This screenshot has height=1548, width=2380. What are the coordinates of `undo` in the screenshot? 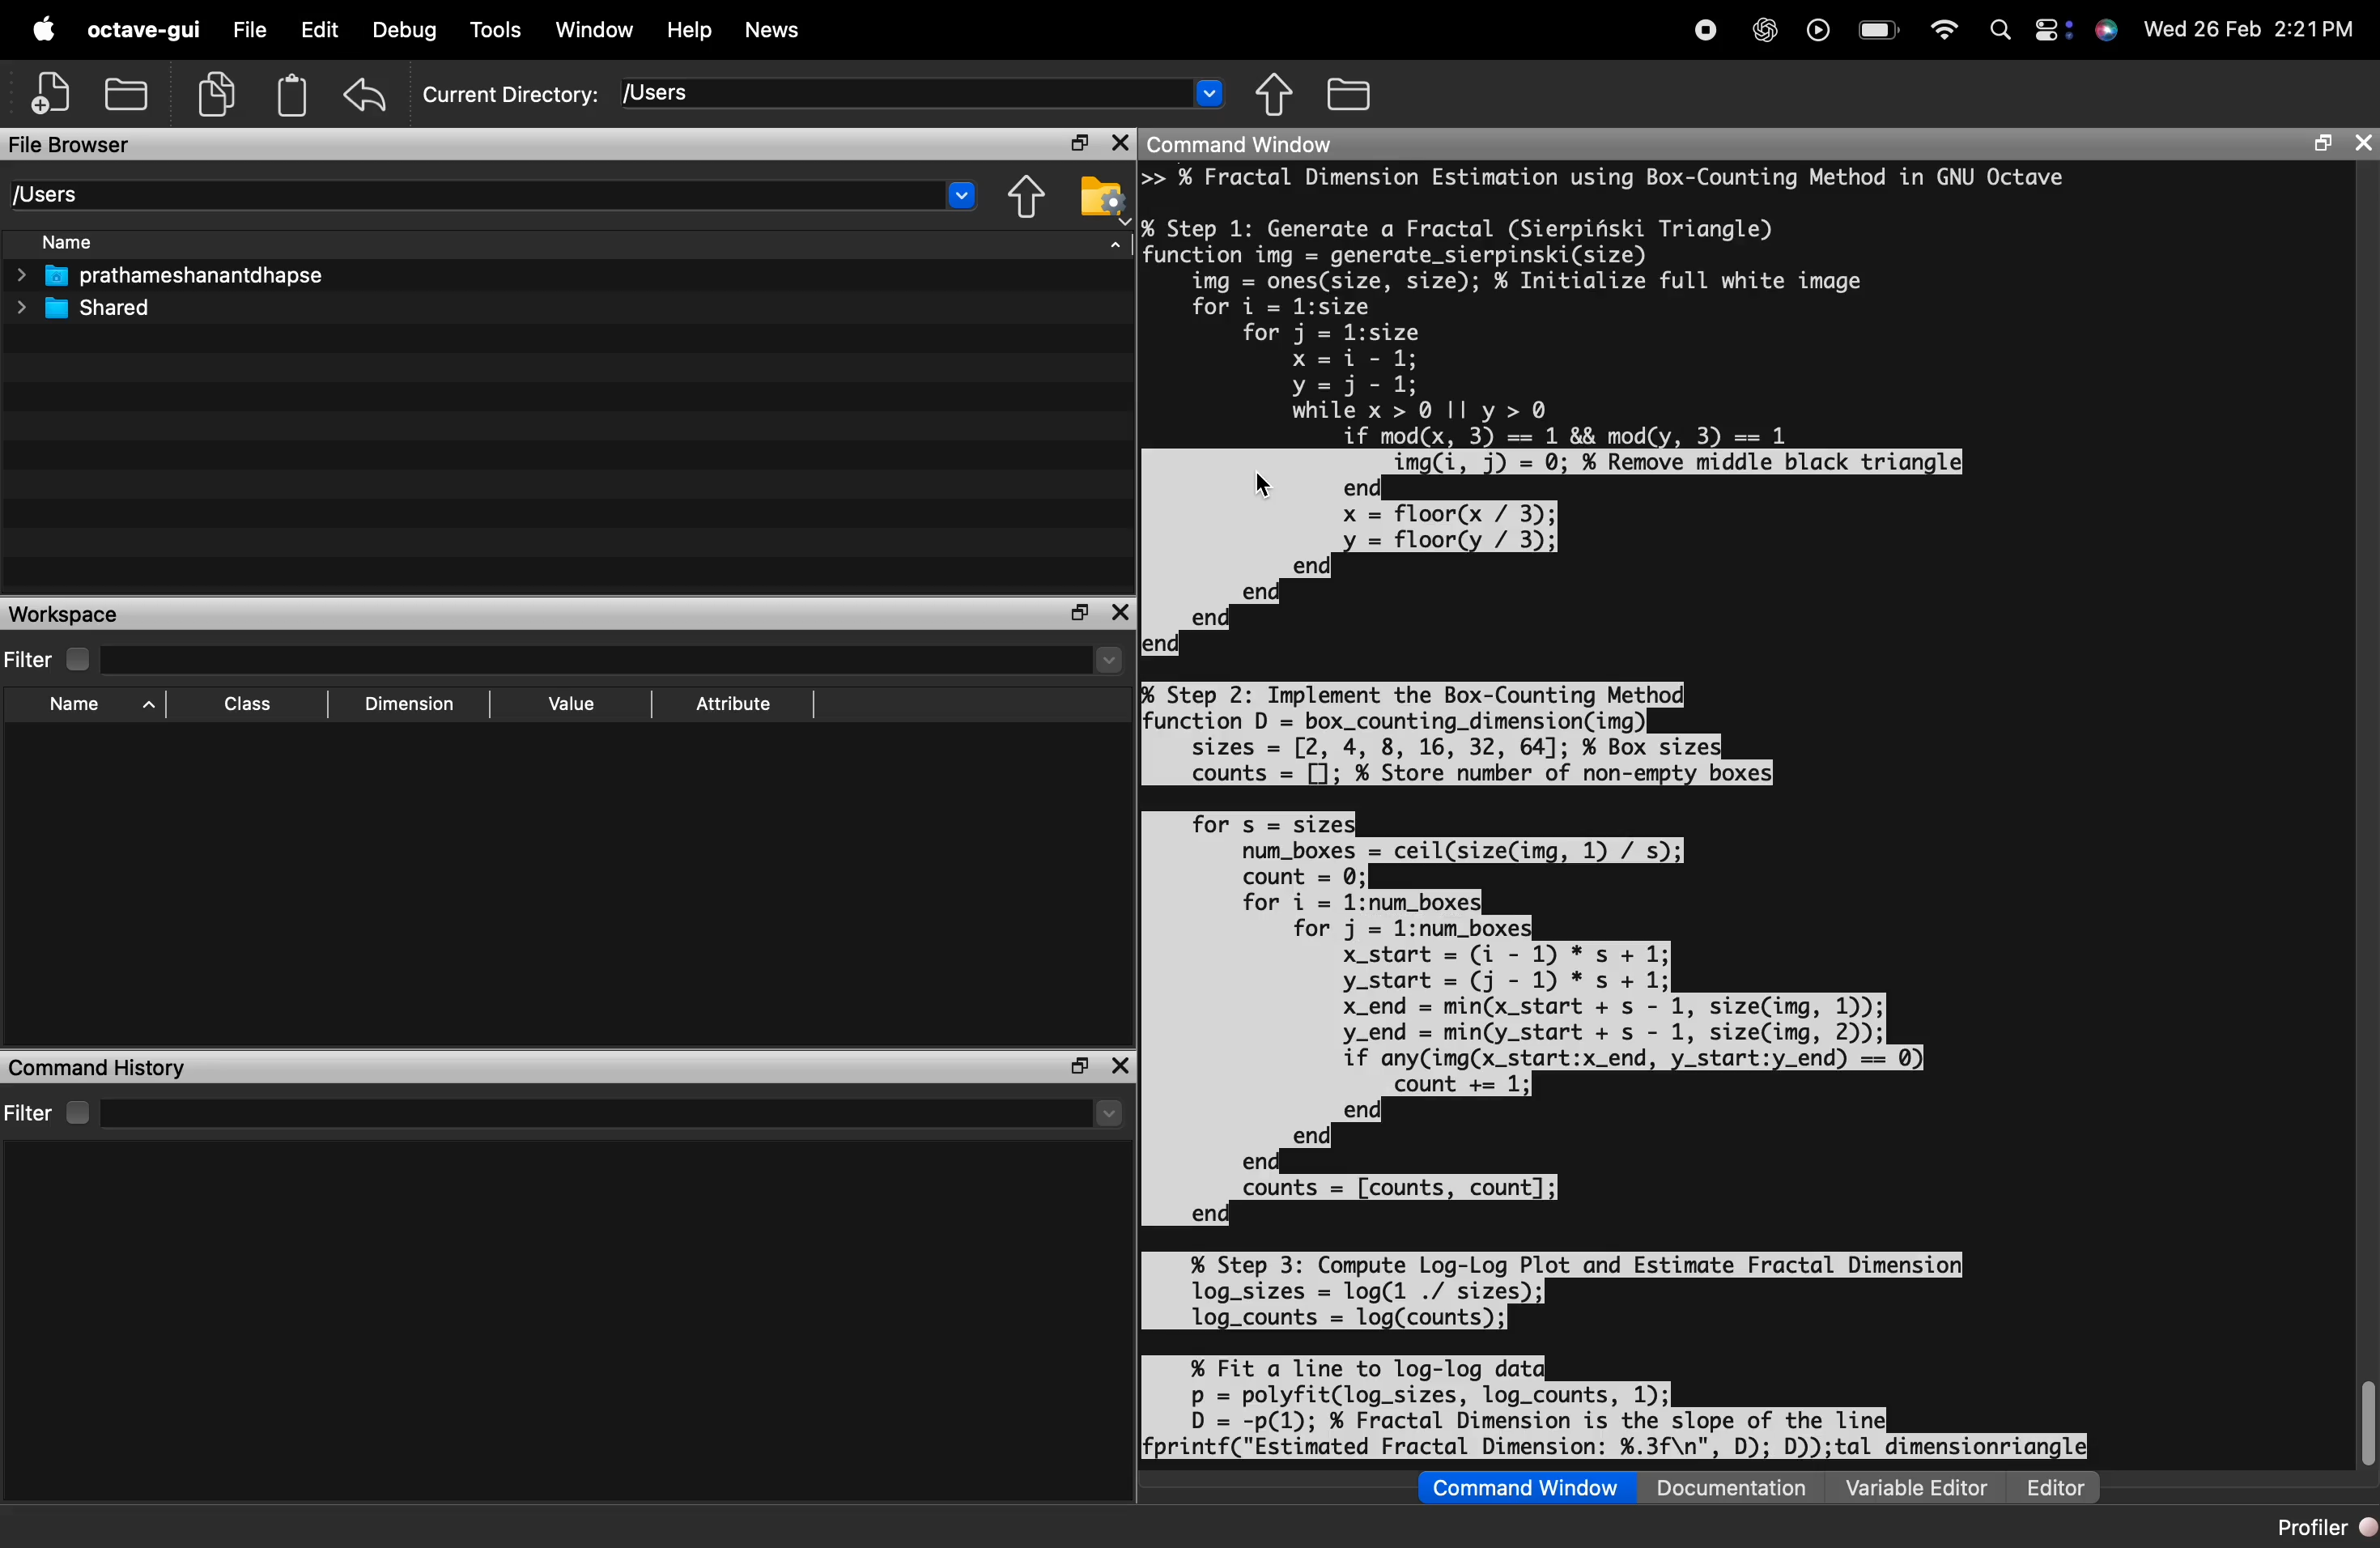 It's located at (364, 98).